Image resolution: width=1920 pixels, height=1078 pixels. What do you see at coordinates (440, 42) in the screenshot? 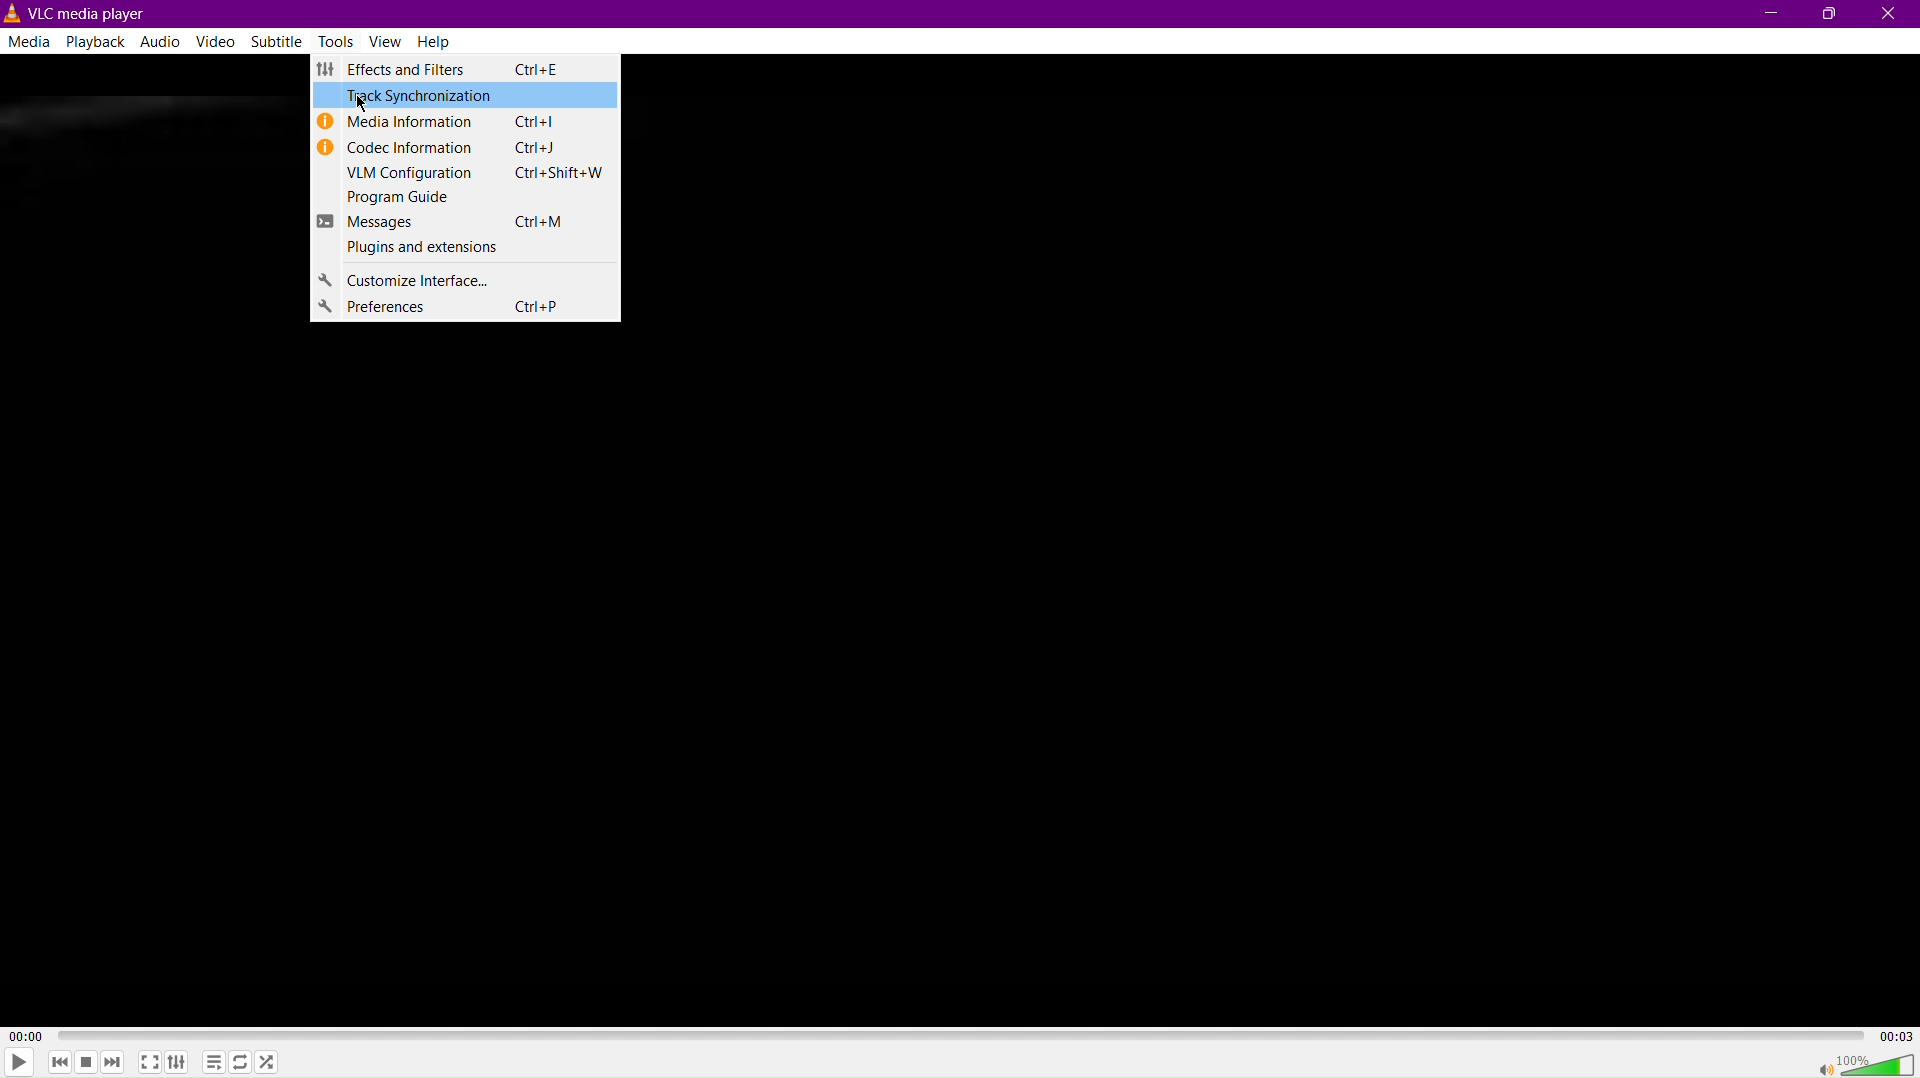
I see `Help` at bounding box center [440, 42].